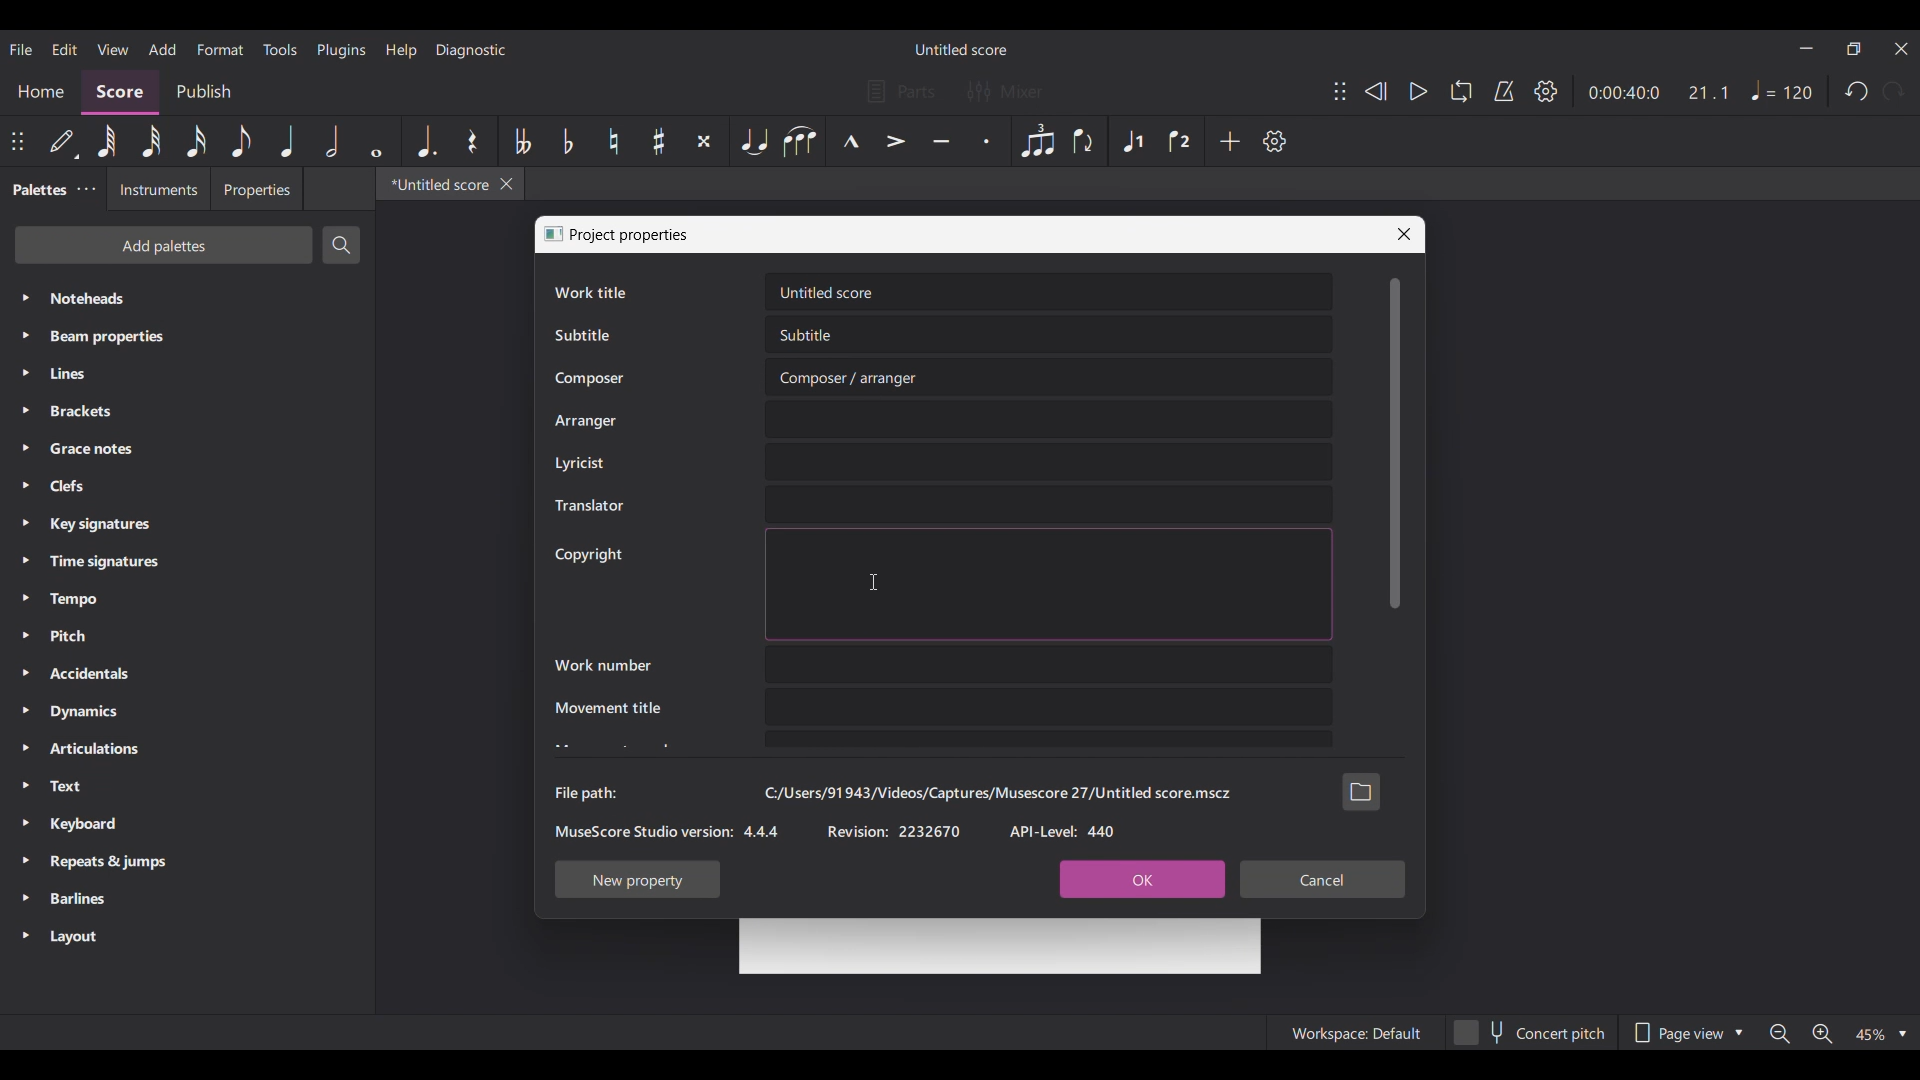 The width and height of the screenshot is (1920, 1080). I want to click on C:/Users/91943/Videos/Captures/Musescore 27/Untitled score.mscz, so click(997, 793).